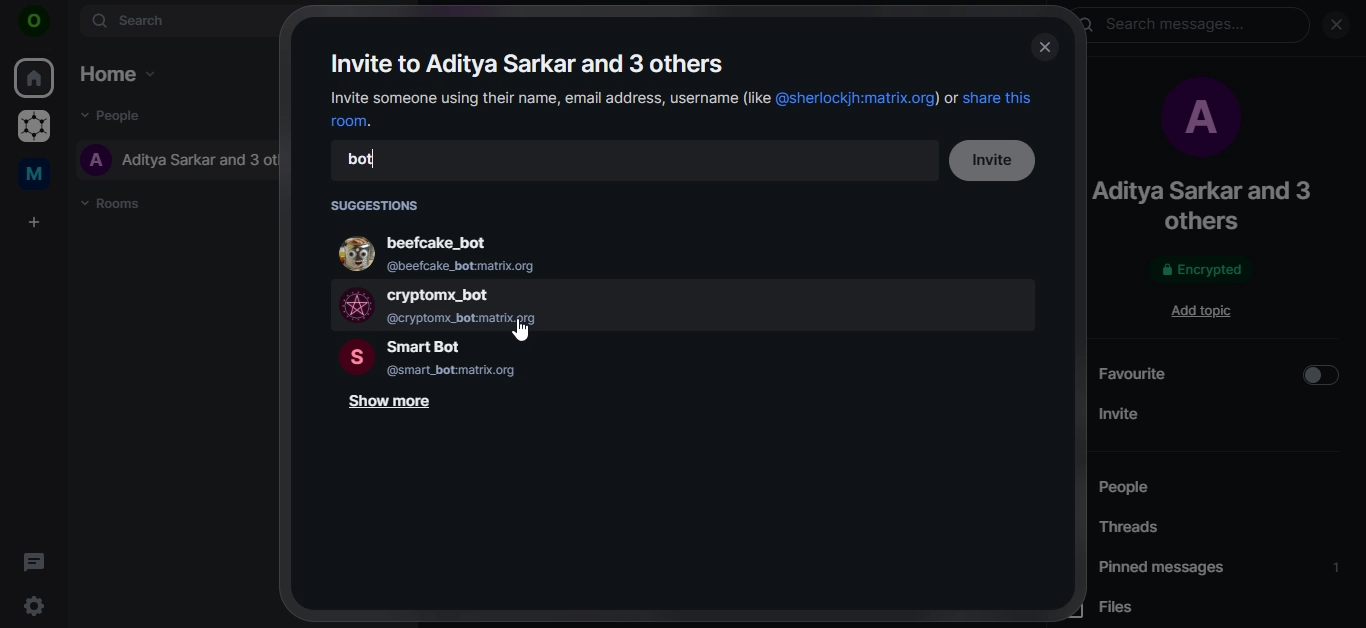 Image resolution: width=1366 pixels, height=628 pixels. Describe the element at coordinates (38, 172) in the screenshot. I see `me` at that location.